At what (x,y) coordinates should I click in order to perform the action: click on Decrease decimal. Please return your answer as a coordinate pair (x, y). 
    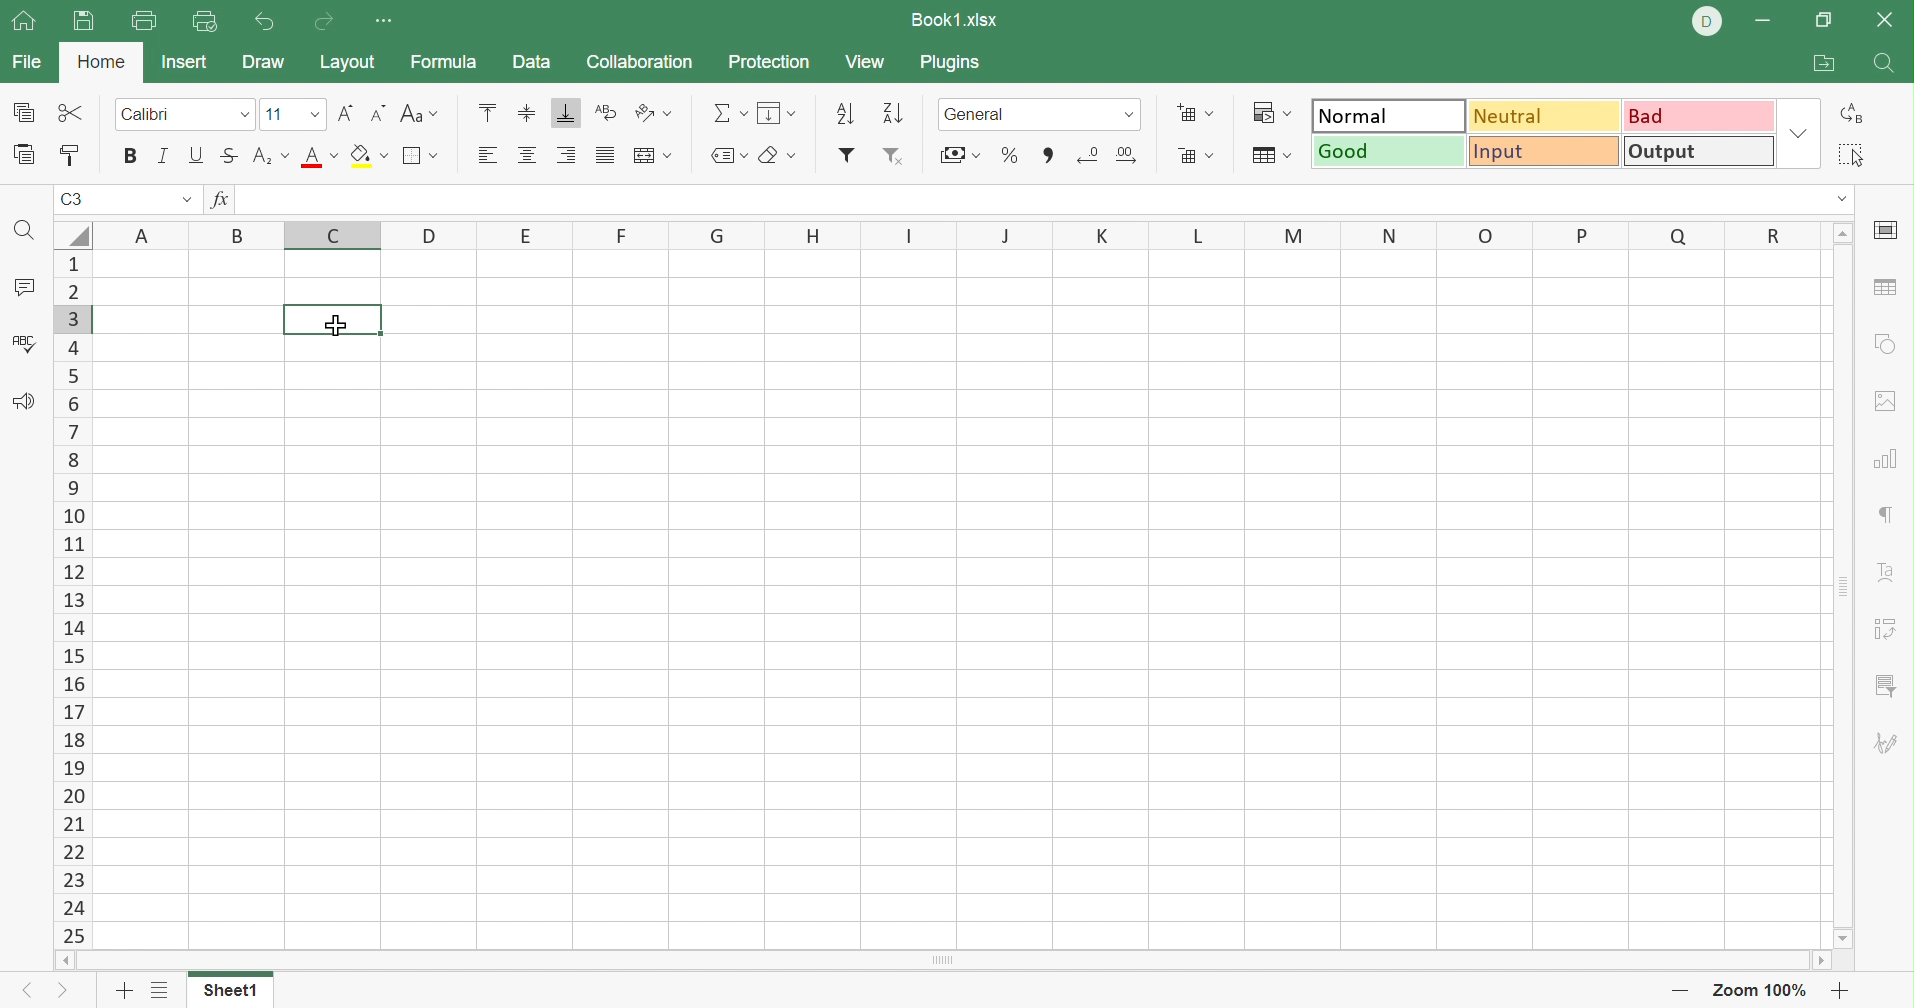
    Looking at the image, I should click on (1089, 152).